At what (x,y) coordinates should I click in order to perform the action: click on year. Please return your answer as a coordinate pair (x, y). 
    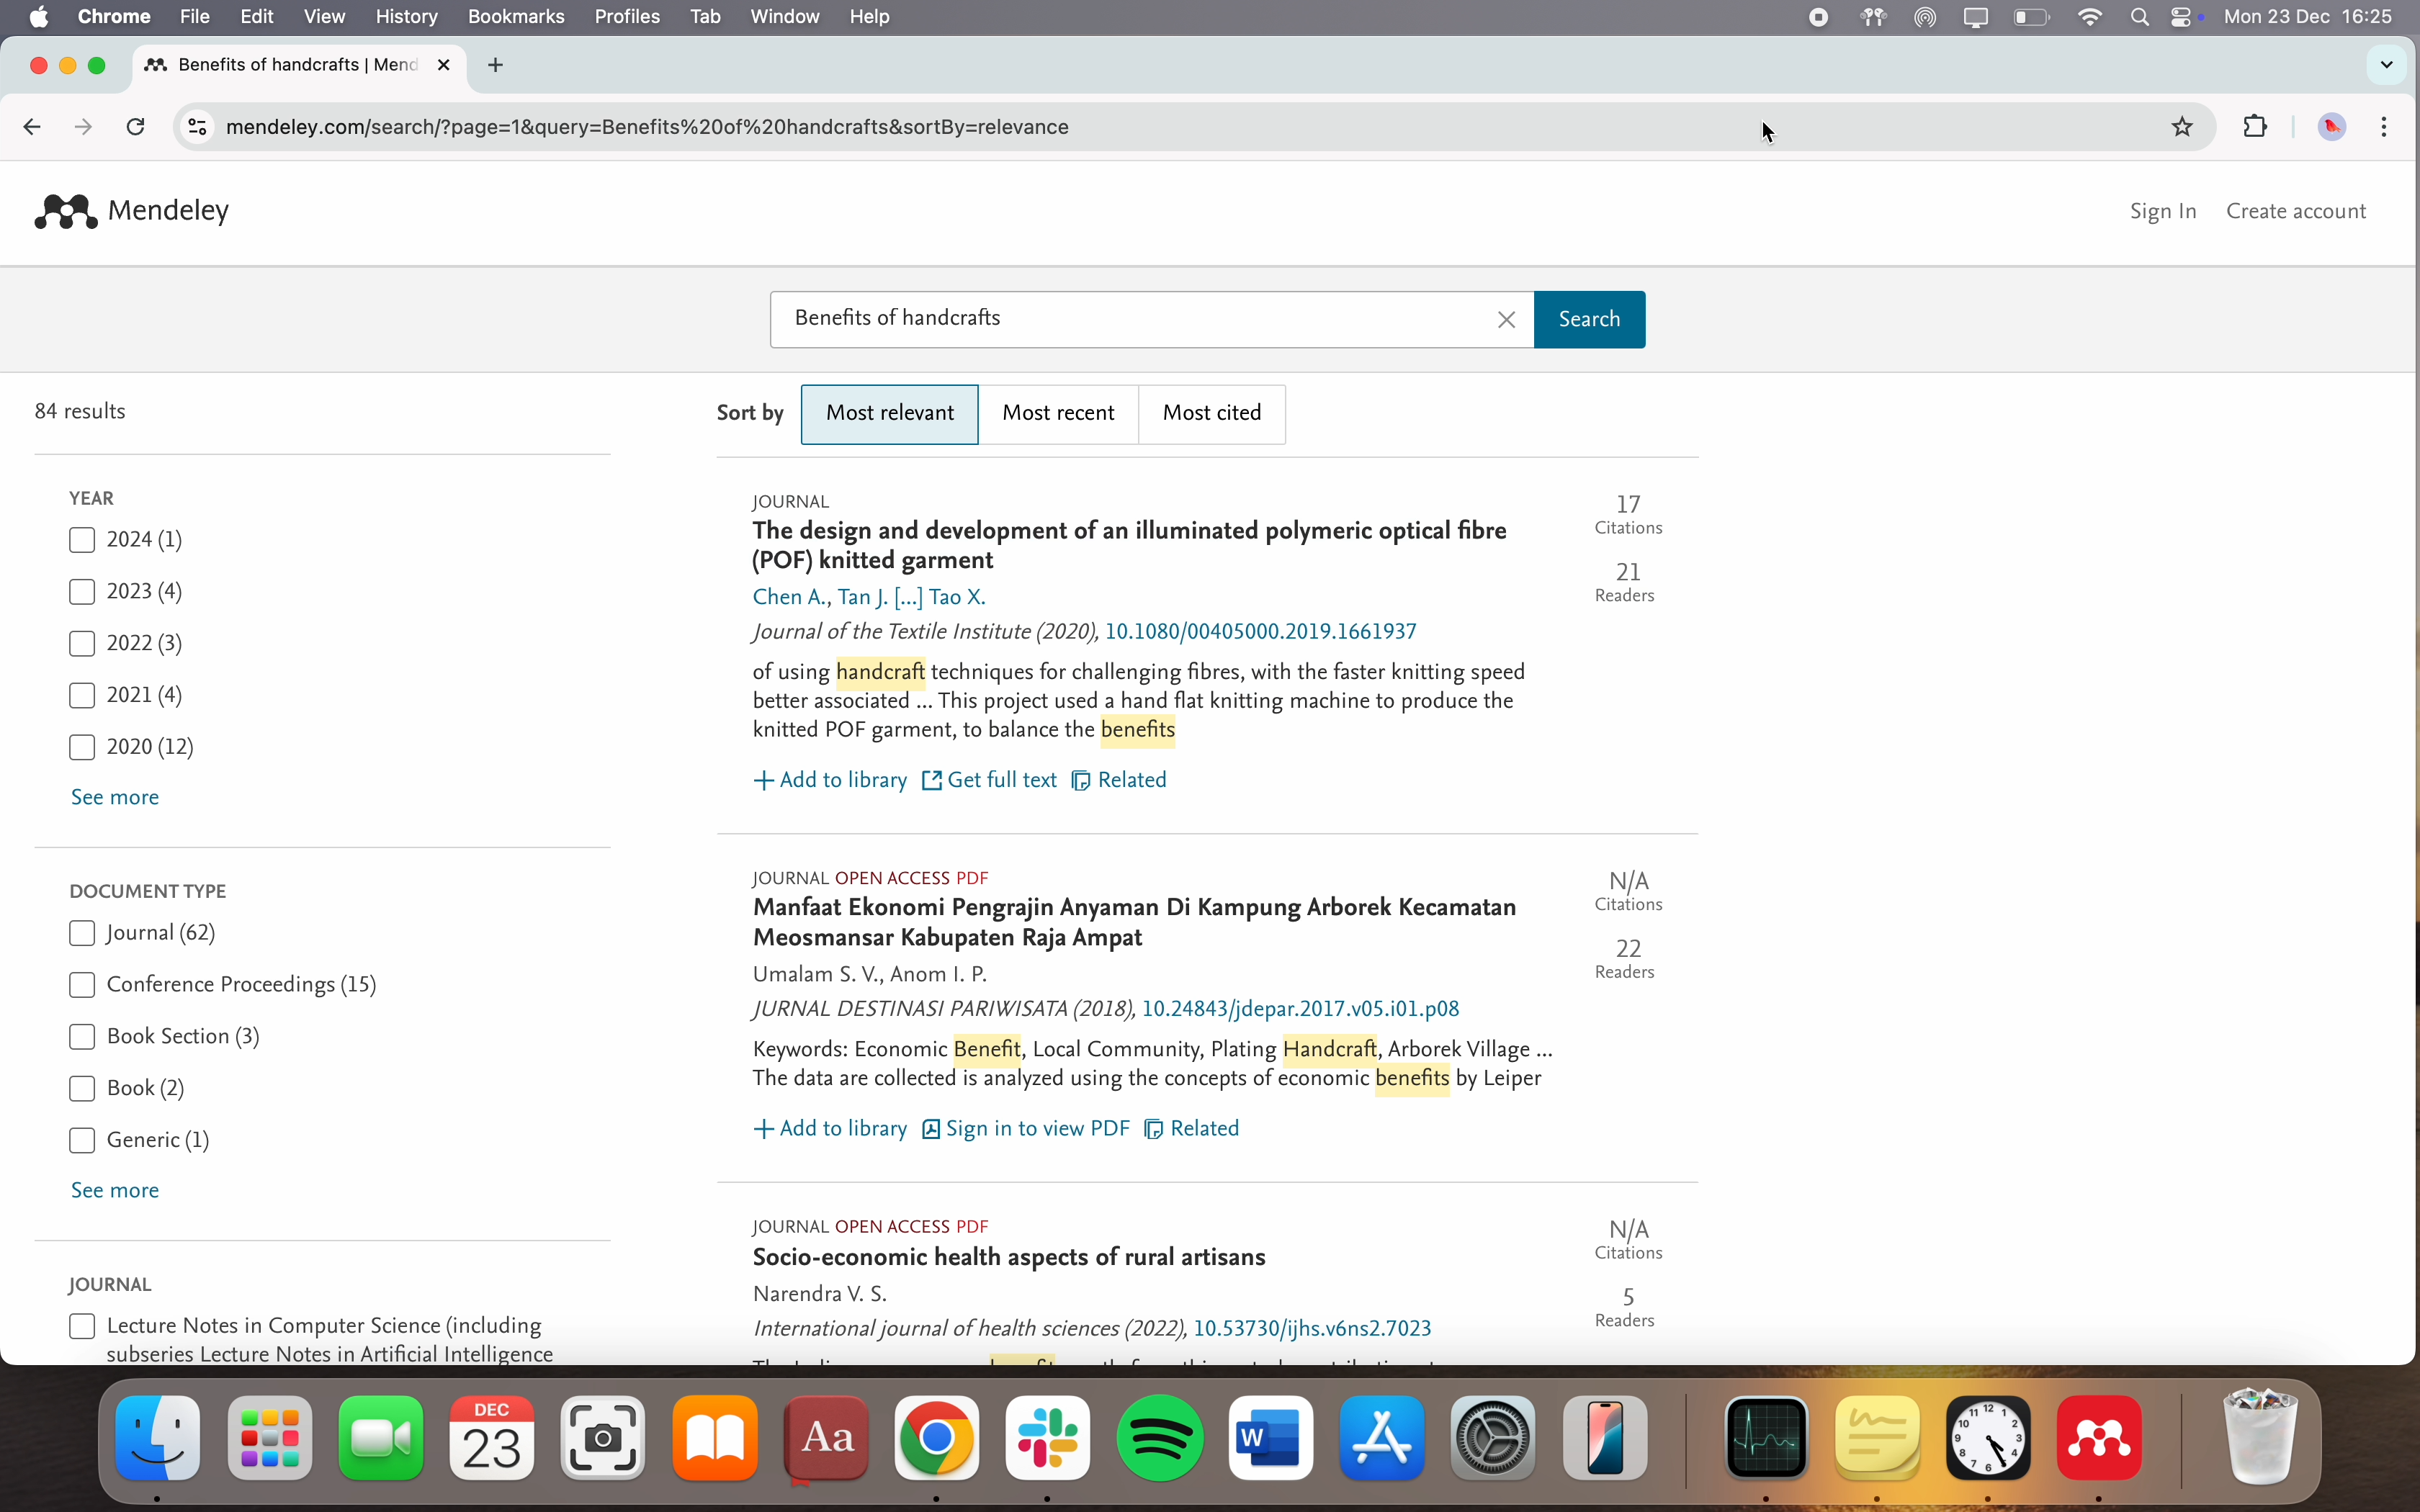
    Looking at the image, I should click on (91, 494).